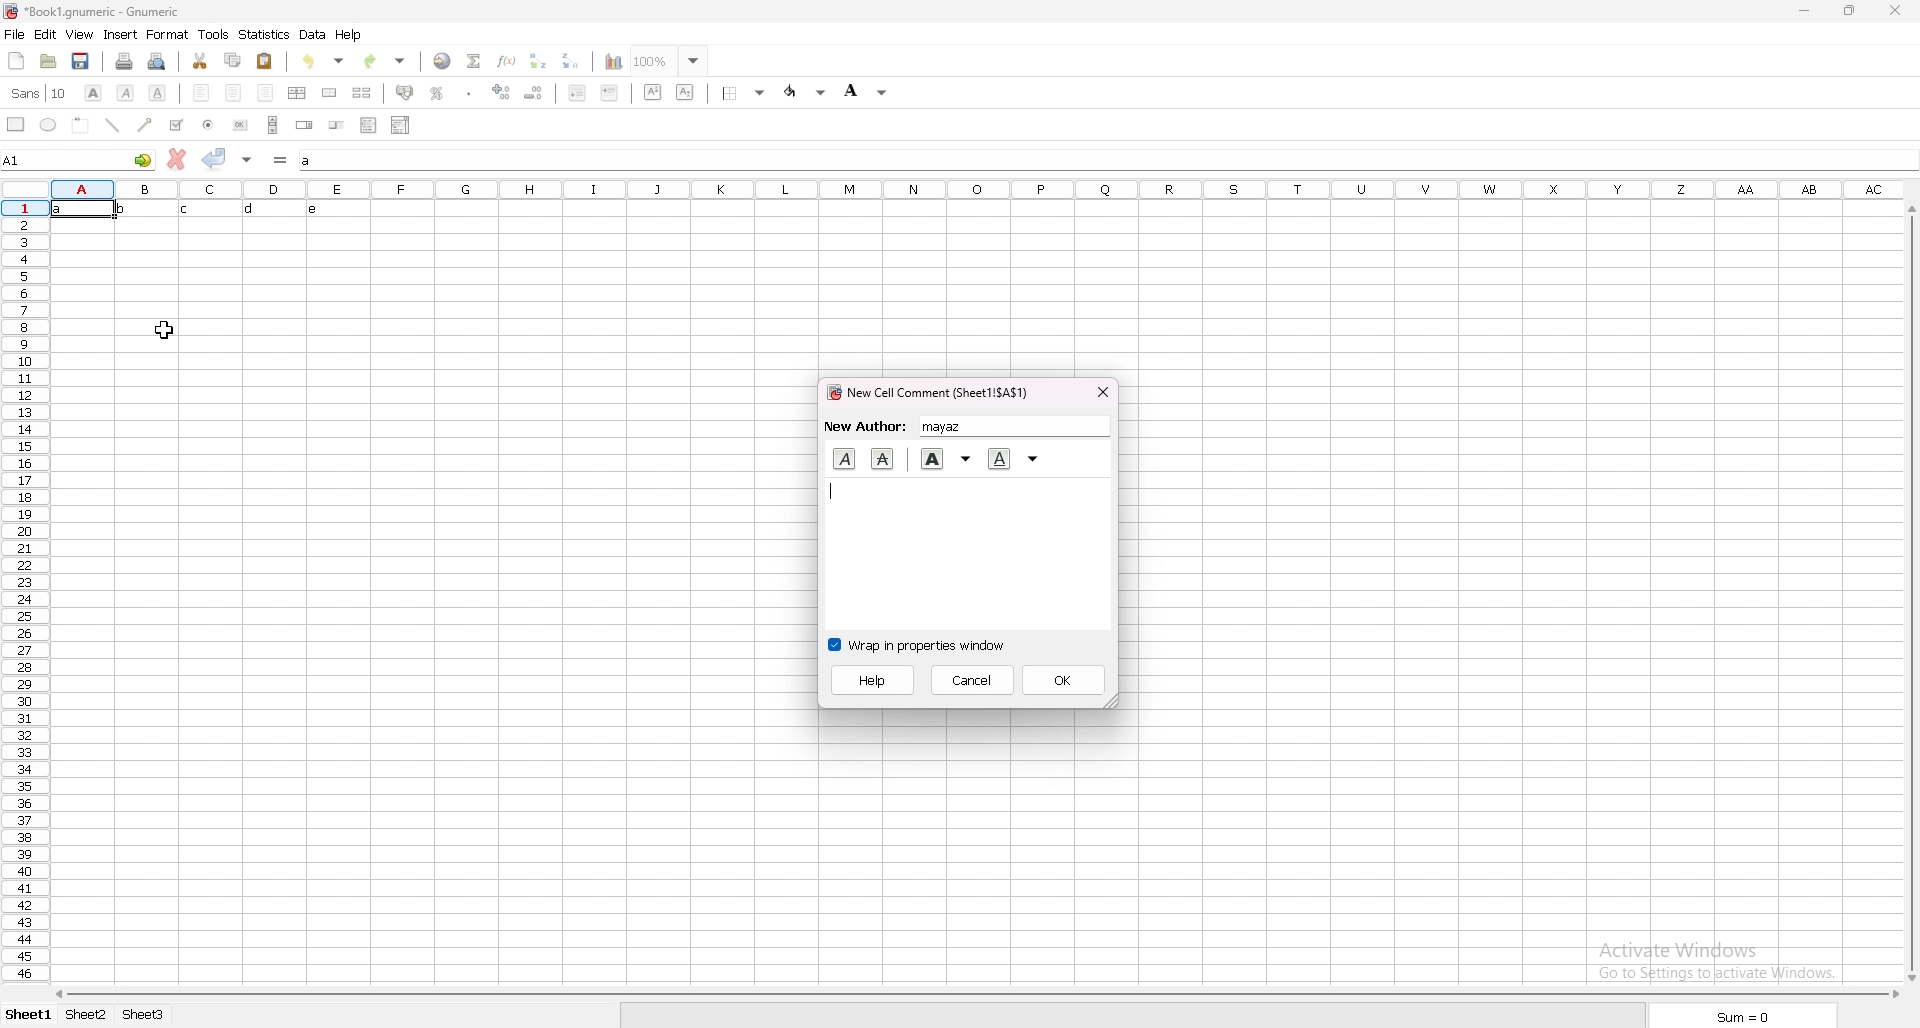 The width and height of the screenshot is (1920, 1028). I want to click on spin button, so click(304, 125).